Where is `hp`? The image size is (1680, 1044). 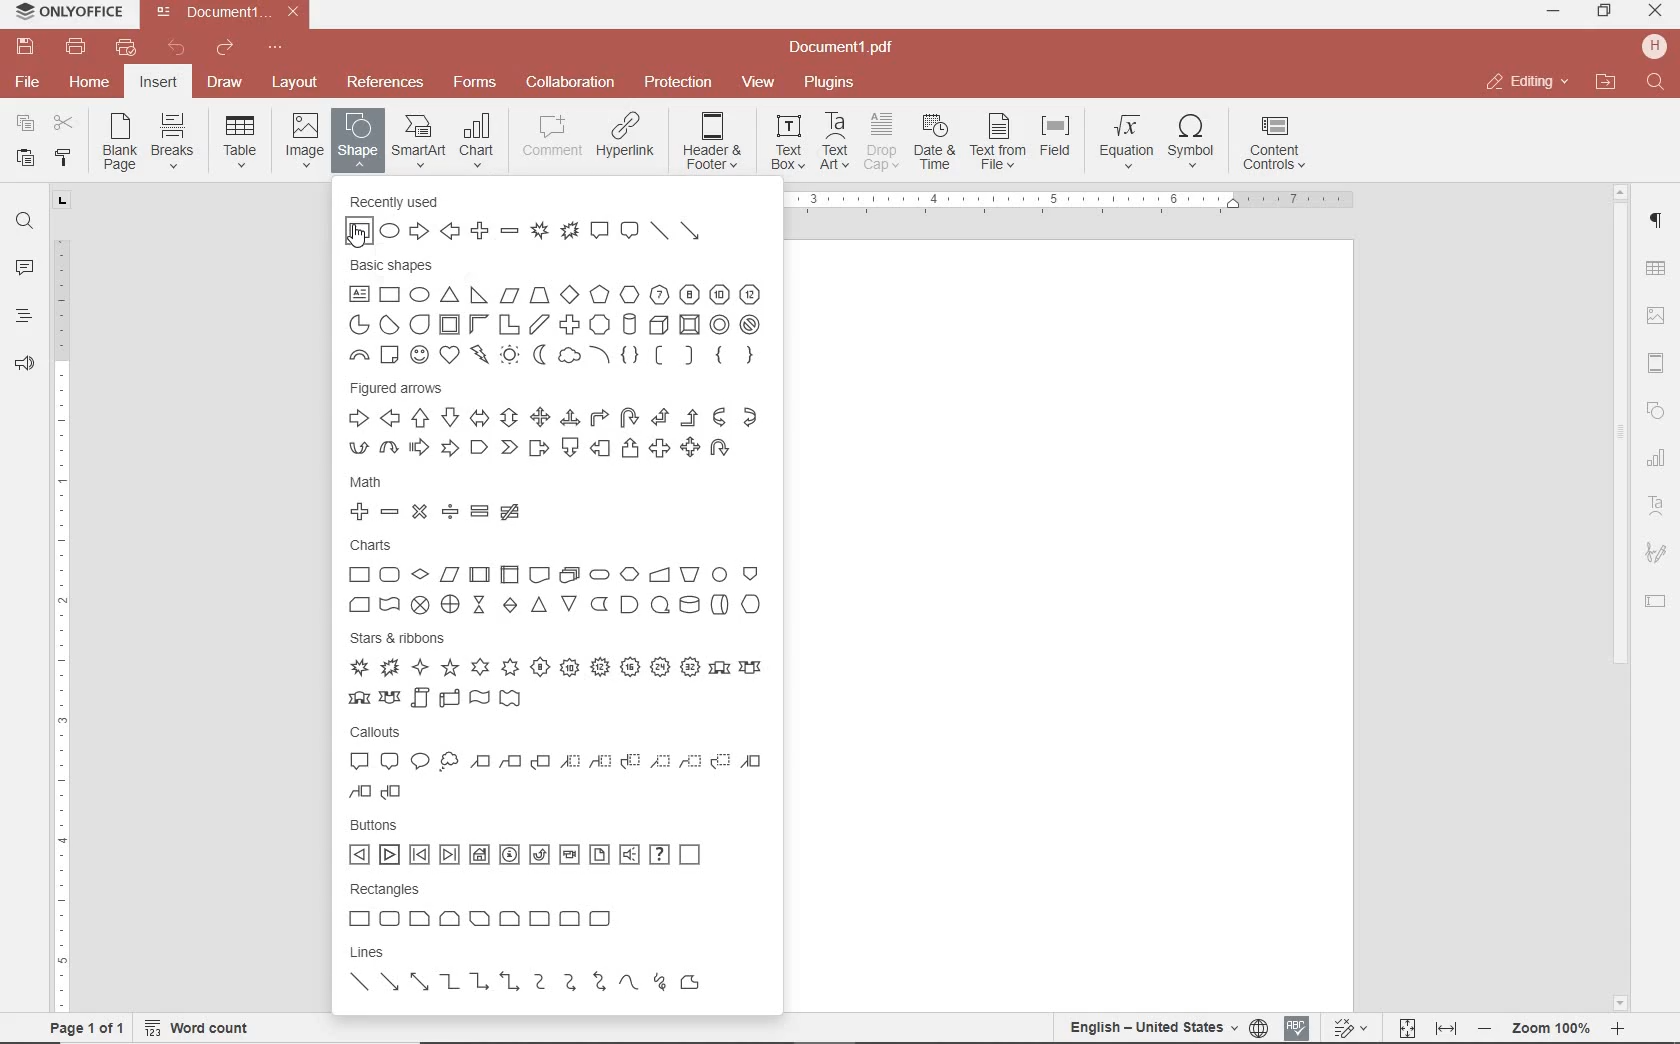
hp is located at coordinates (1658, 46).